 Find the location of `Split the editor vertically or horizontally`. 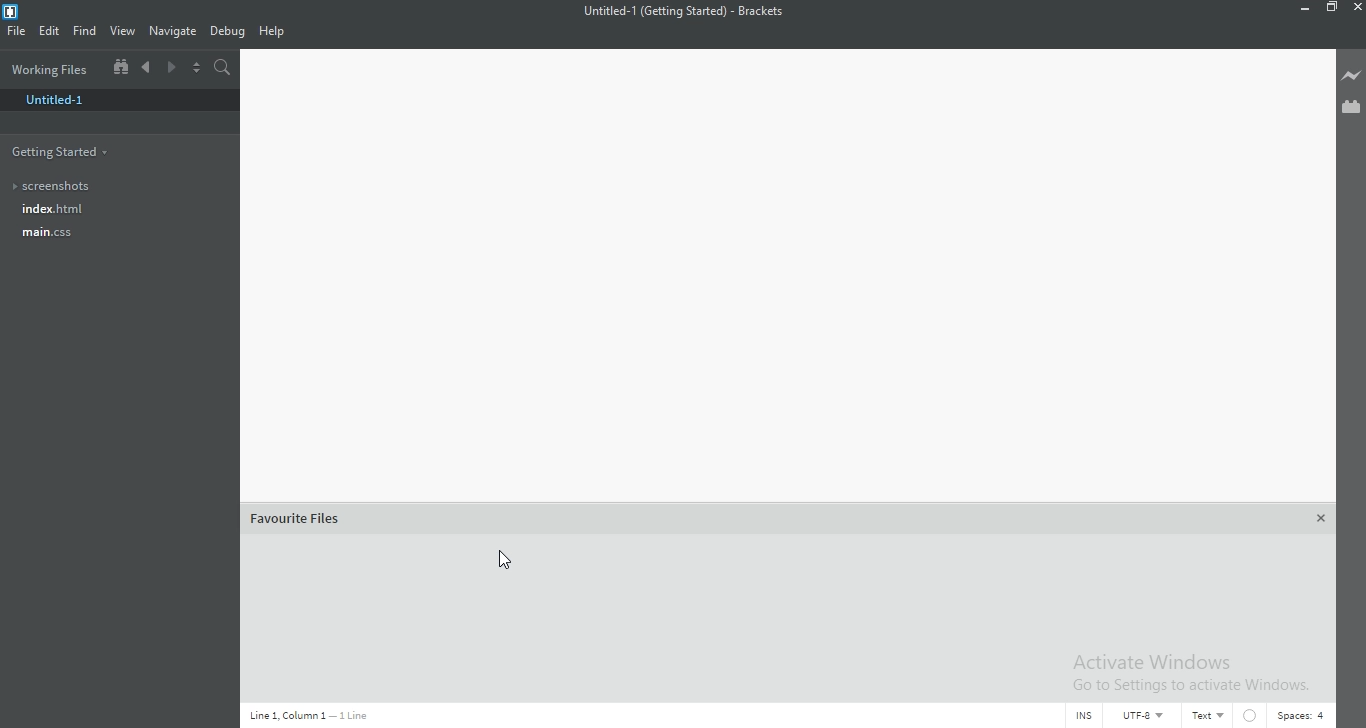

Split the editor vertically or horizontally is located at coordinates (198, 73).